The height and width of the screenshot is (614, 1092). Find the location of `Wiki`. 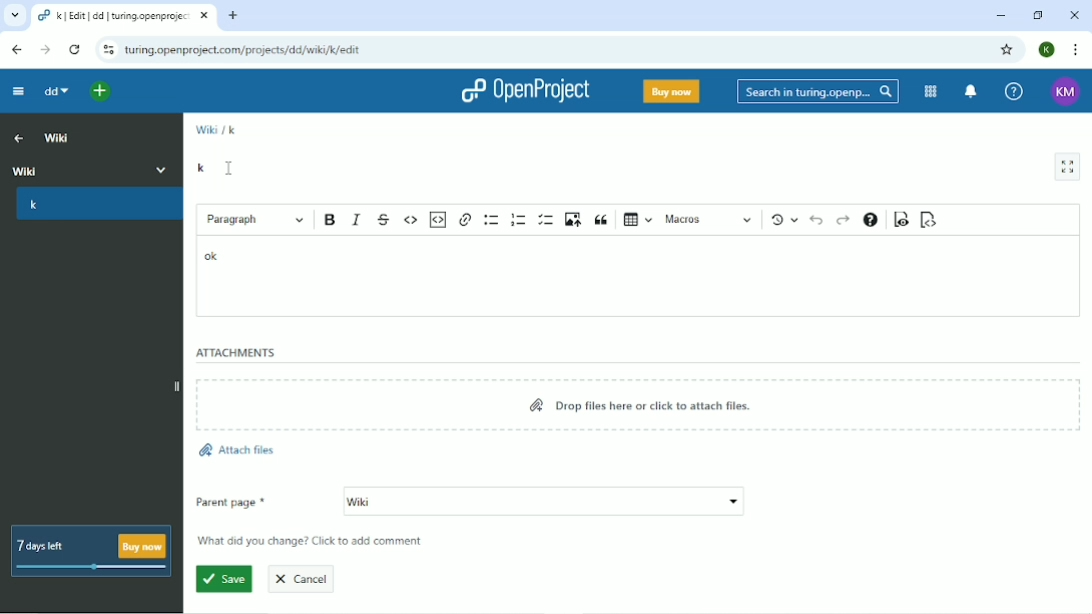

Wiki is located at coordinates (59, 139).